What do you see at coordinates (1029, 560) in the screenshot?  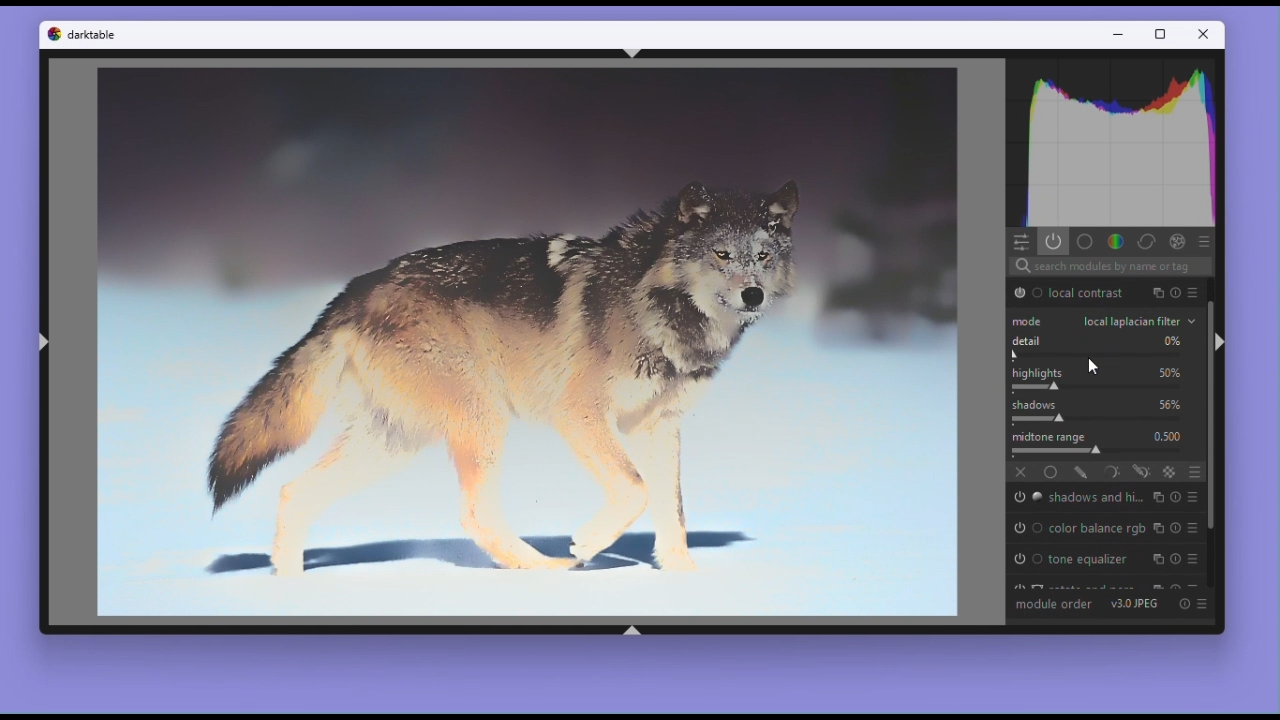 I see `'tone equalizer' is switched on` at bounding box center [1029, 560].